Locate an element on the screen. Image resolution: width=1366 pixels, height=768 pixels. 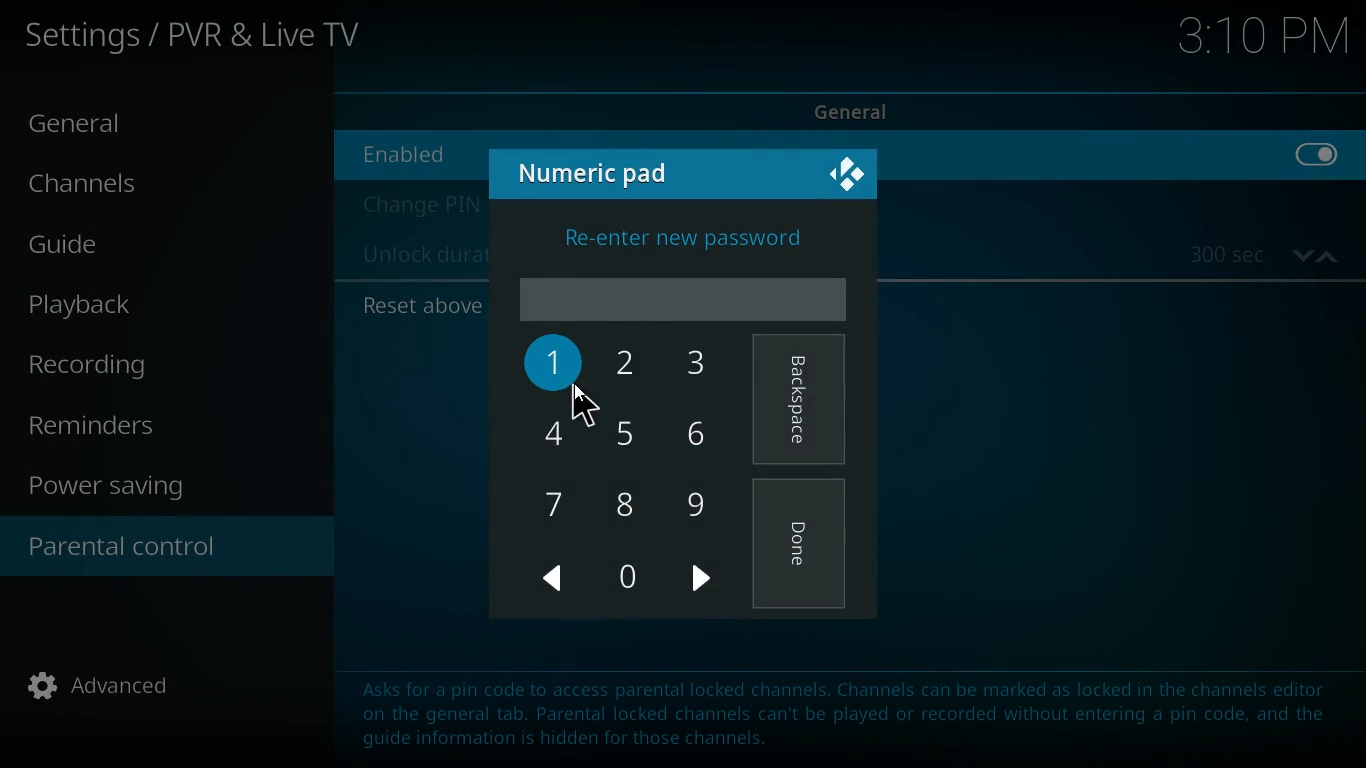
6 is located at coordinates (699, 434).